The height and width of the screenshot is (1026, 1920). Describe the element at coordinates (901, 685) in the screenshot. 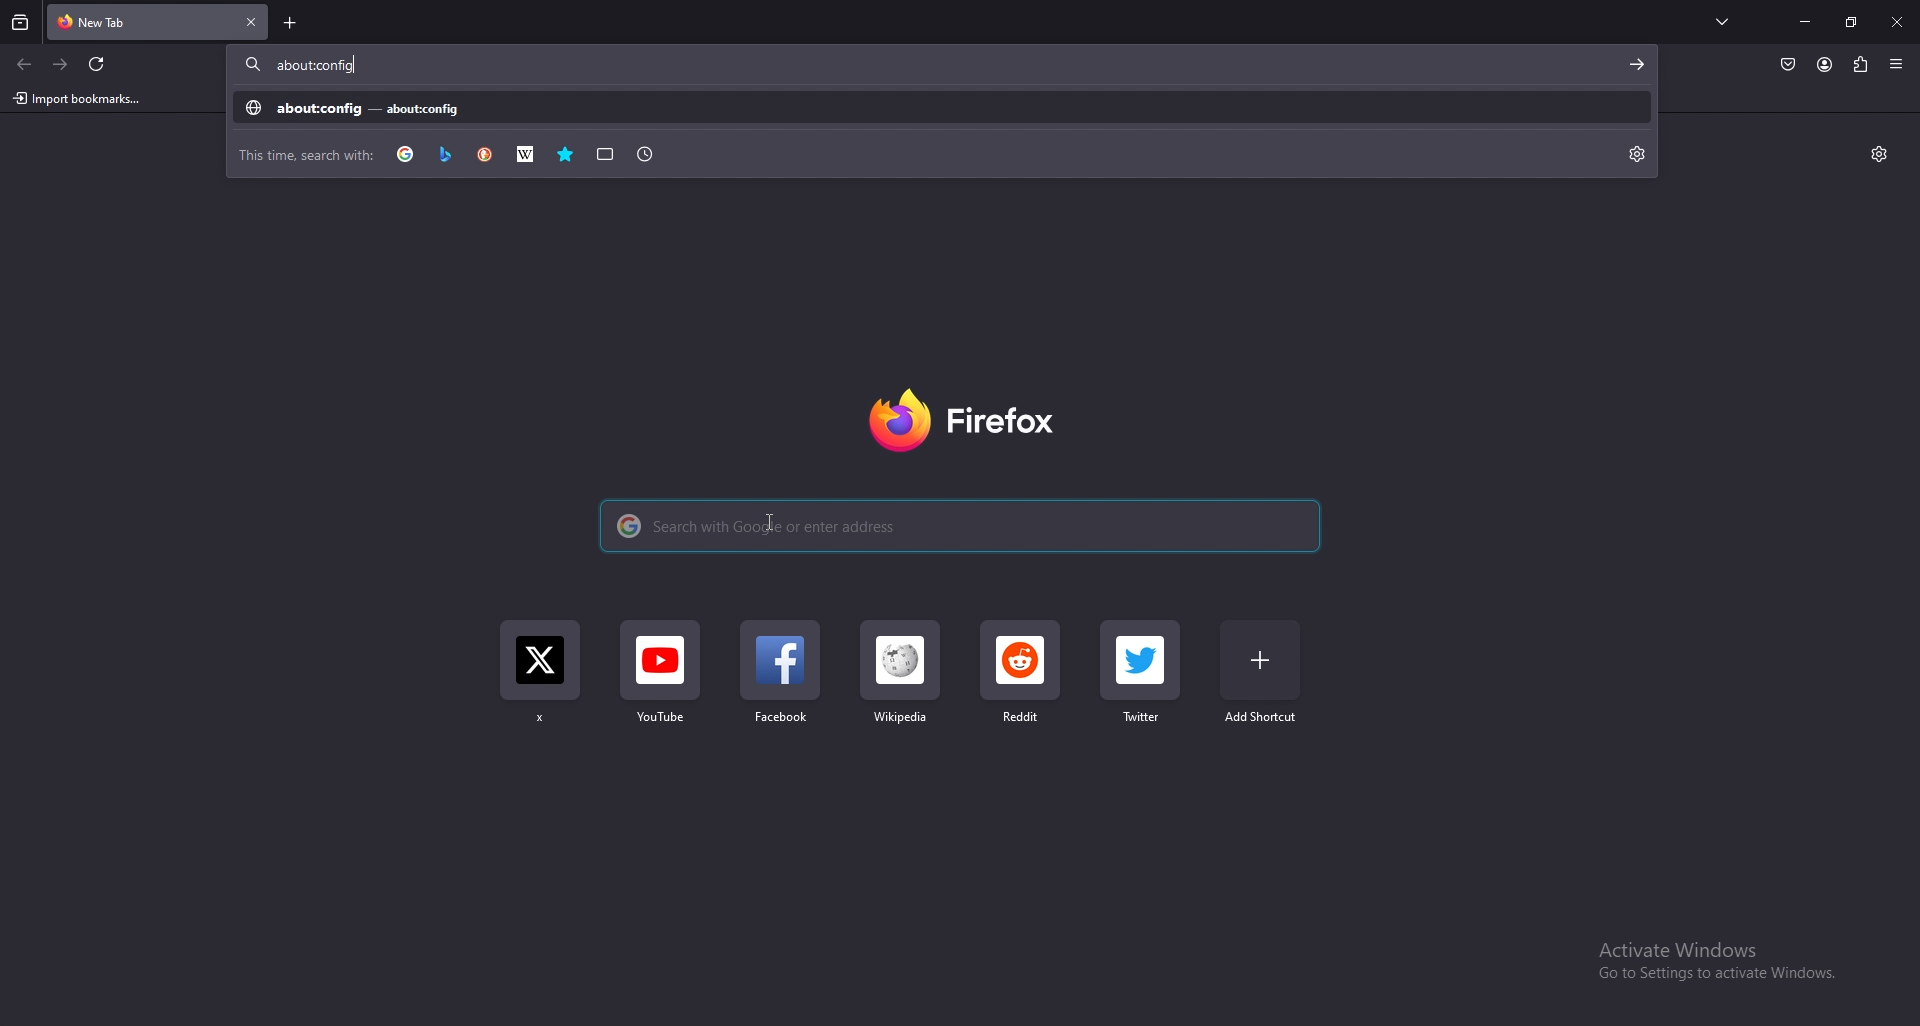

I see `wikipedia` at that location.